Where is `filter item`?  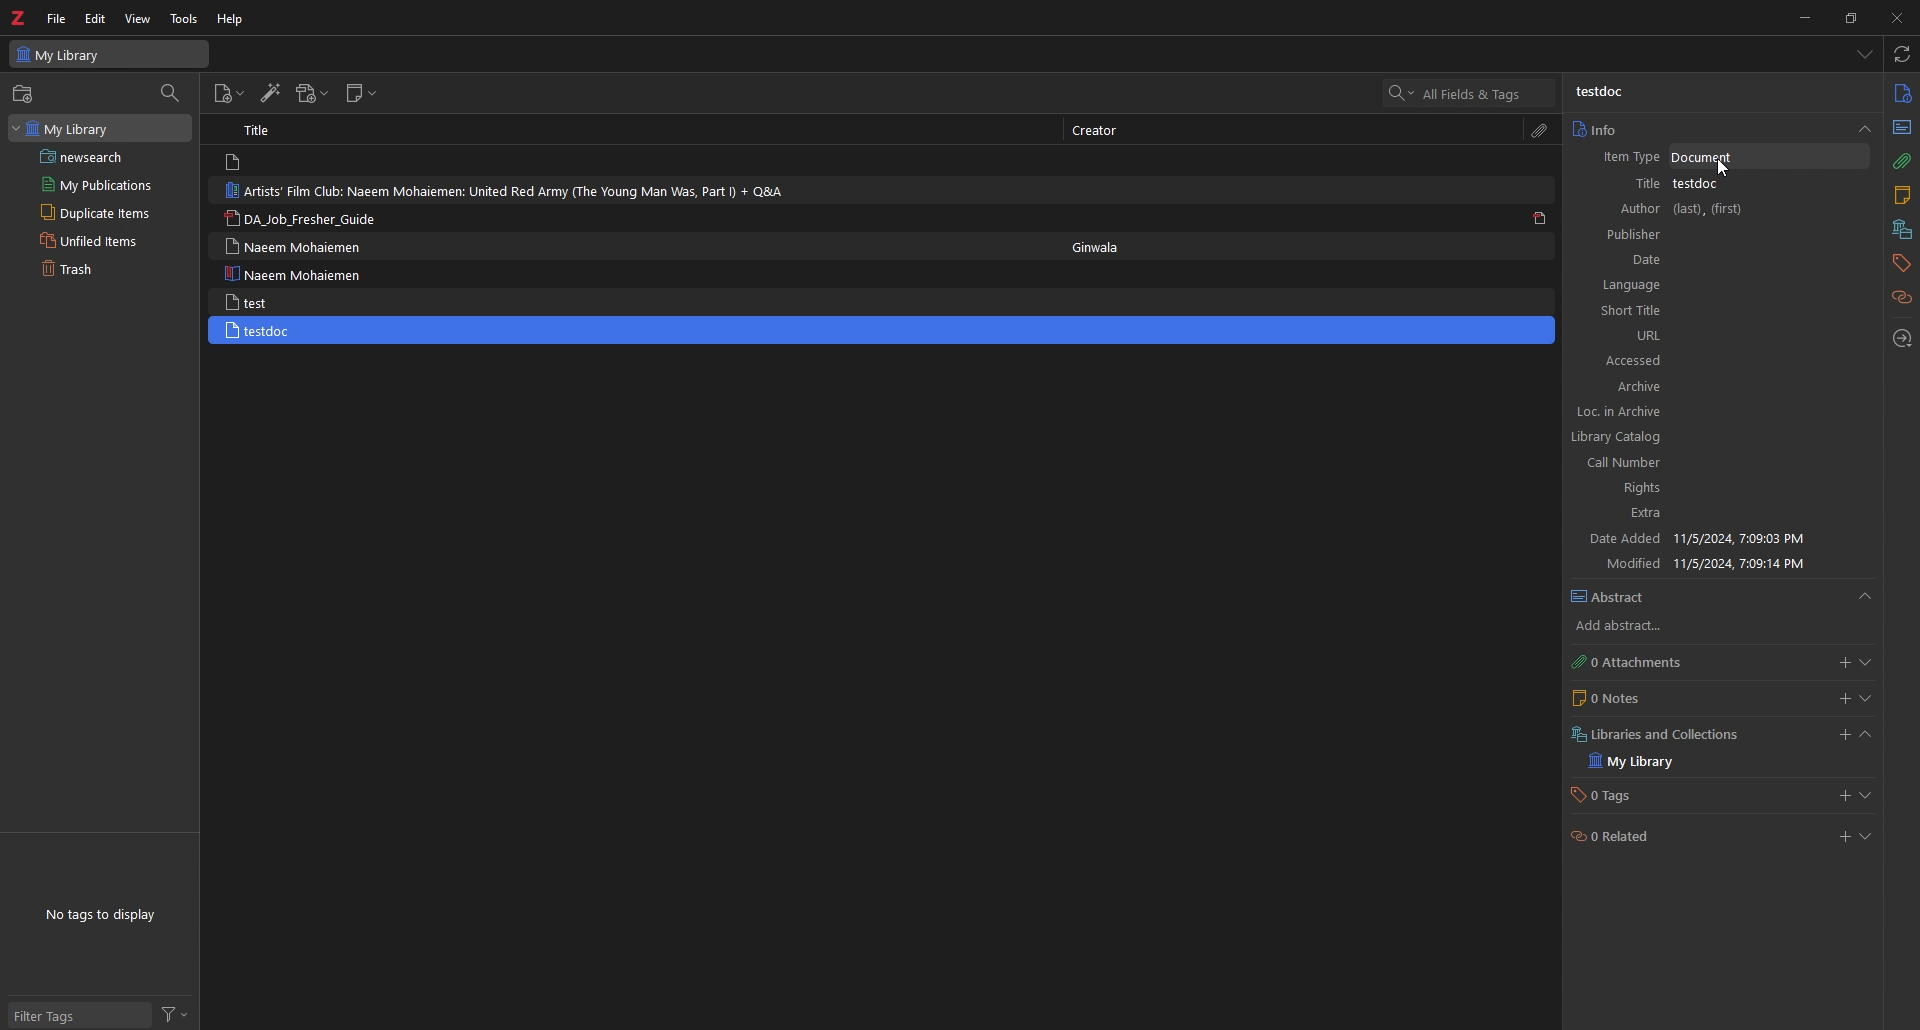 filter item is located at coordinates (171, 94).